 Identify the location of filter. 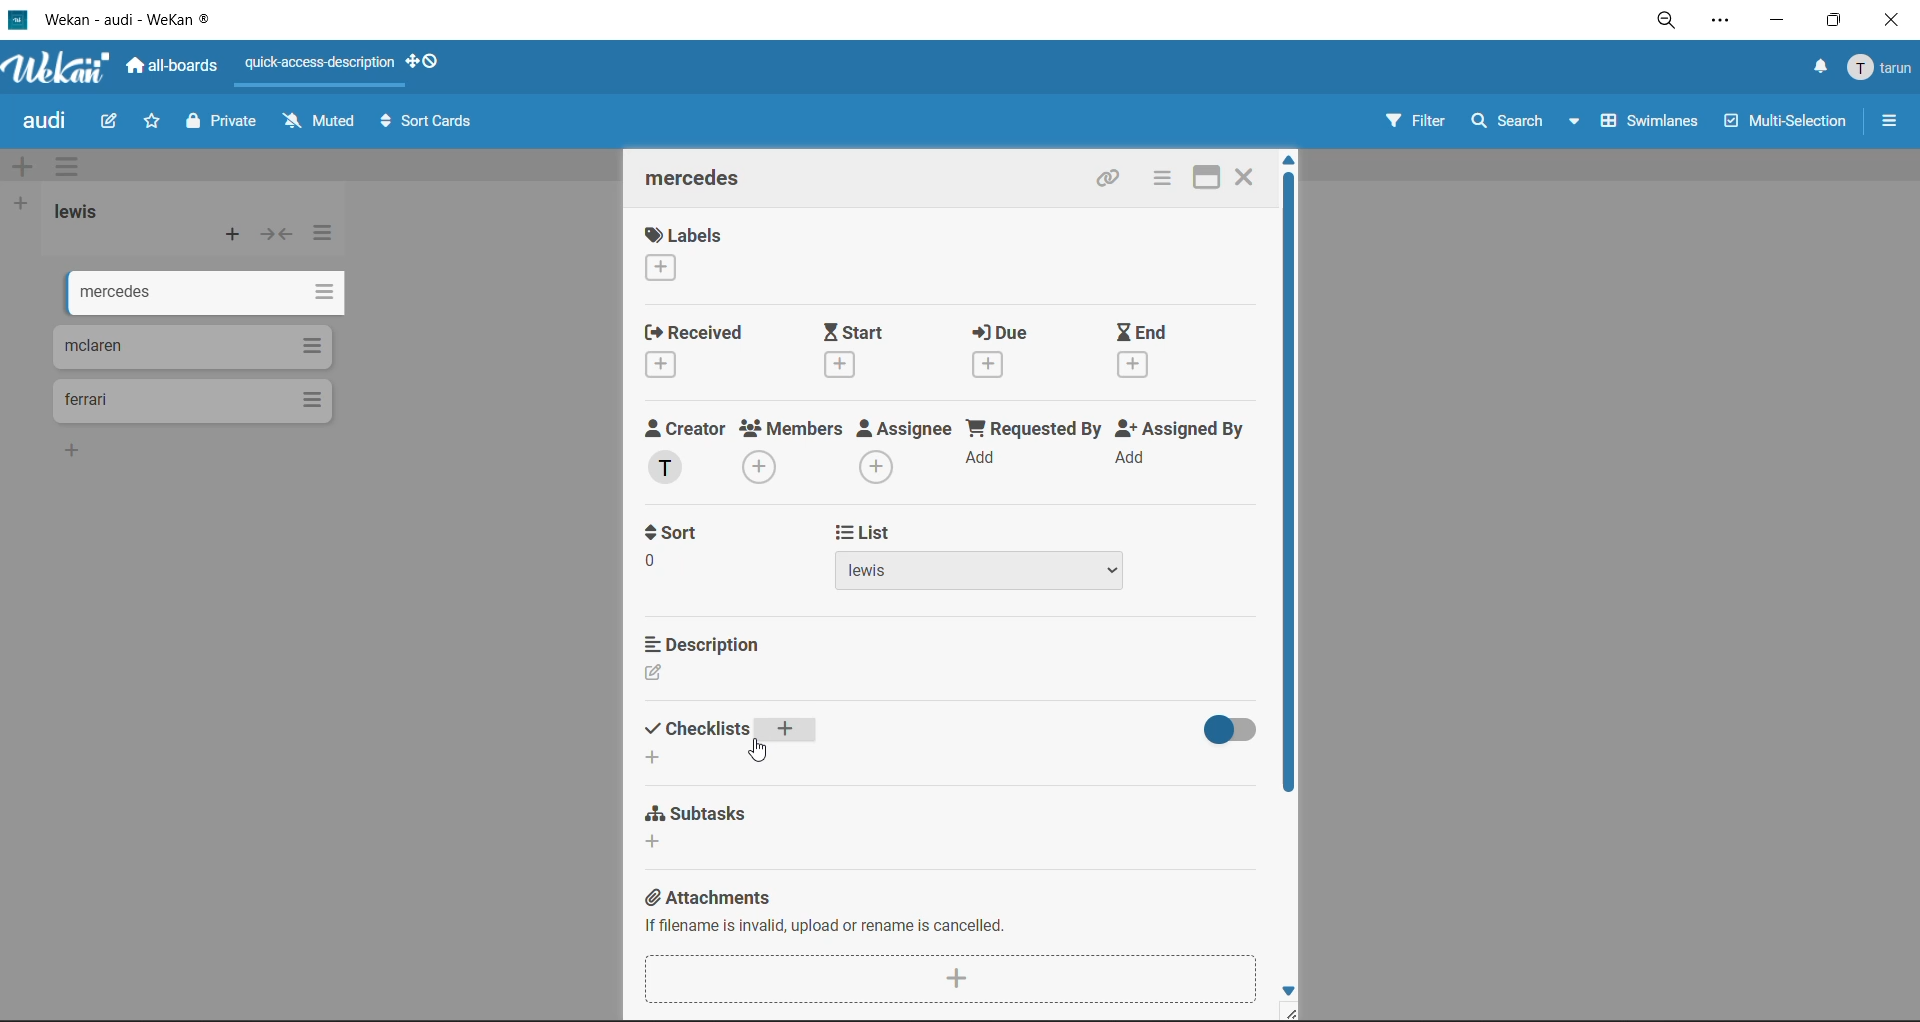
(1413, 124).